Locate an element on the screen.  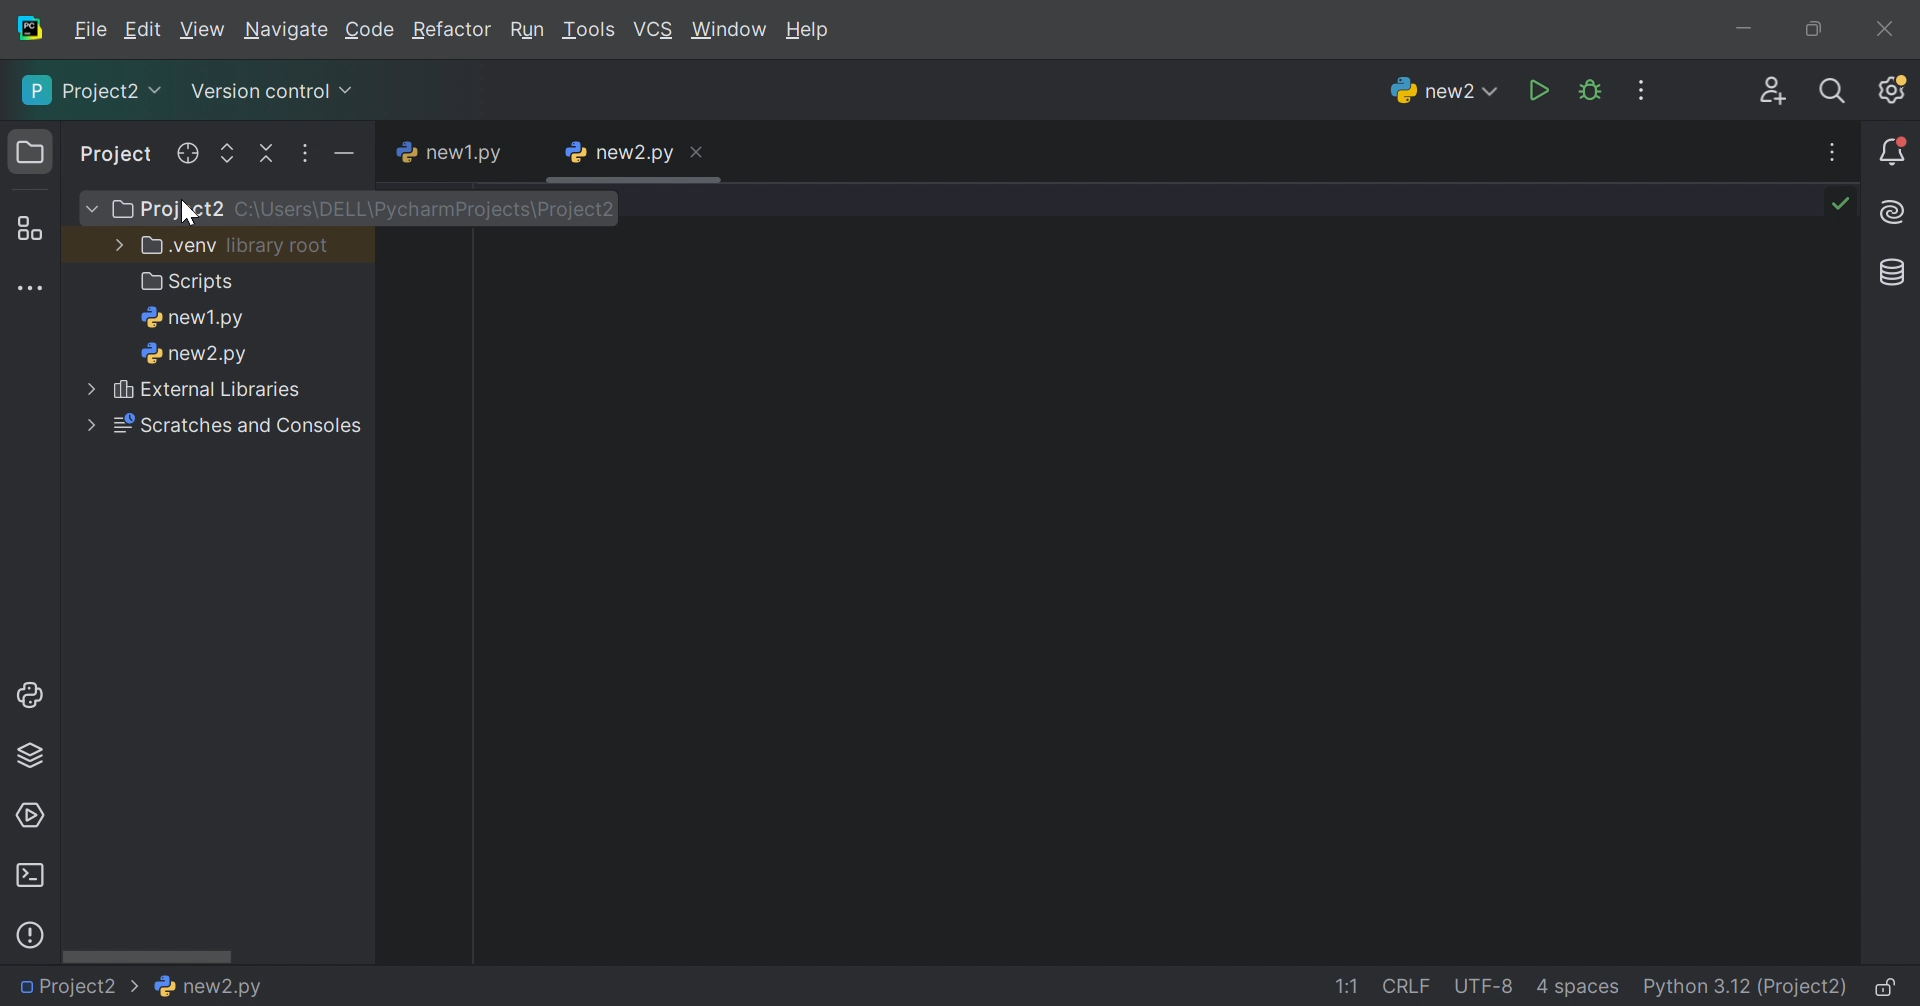
new1.py is located at coordinates (448, 154).